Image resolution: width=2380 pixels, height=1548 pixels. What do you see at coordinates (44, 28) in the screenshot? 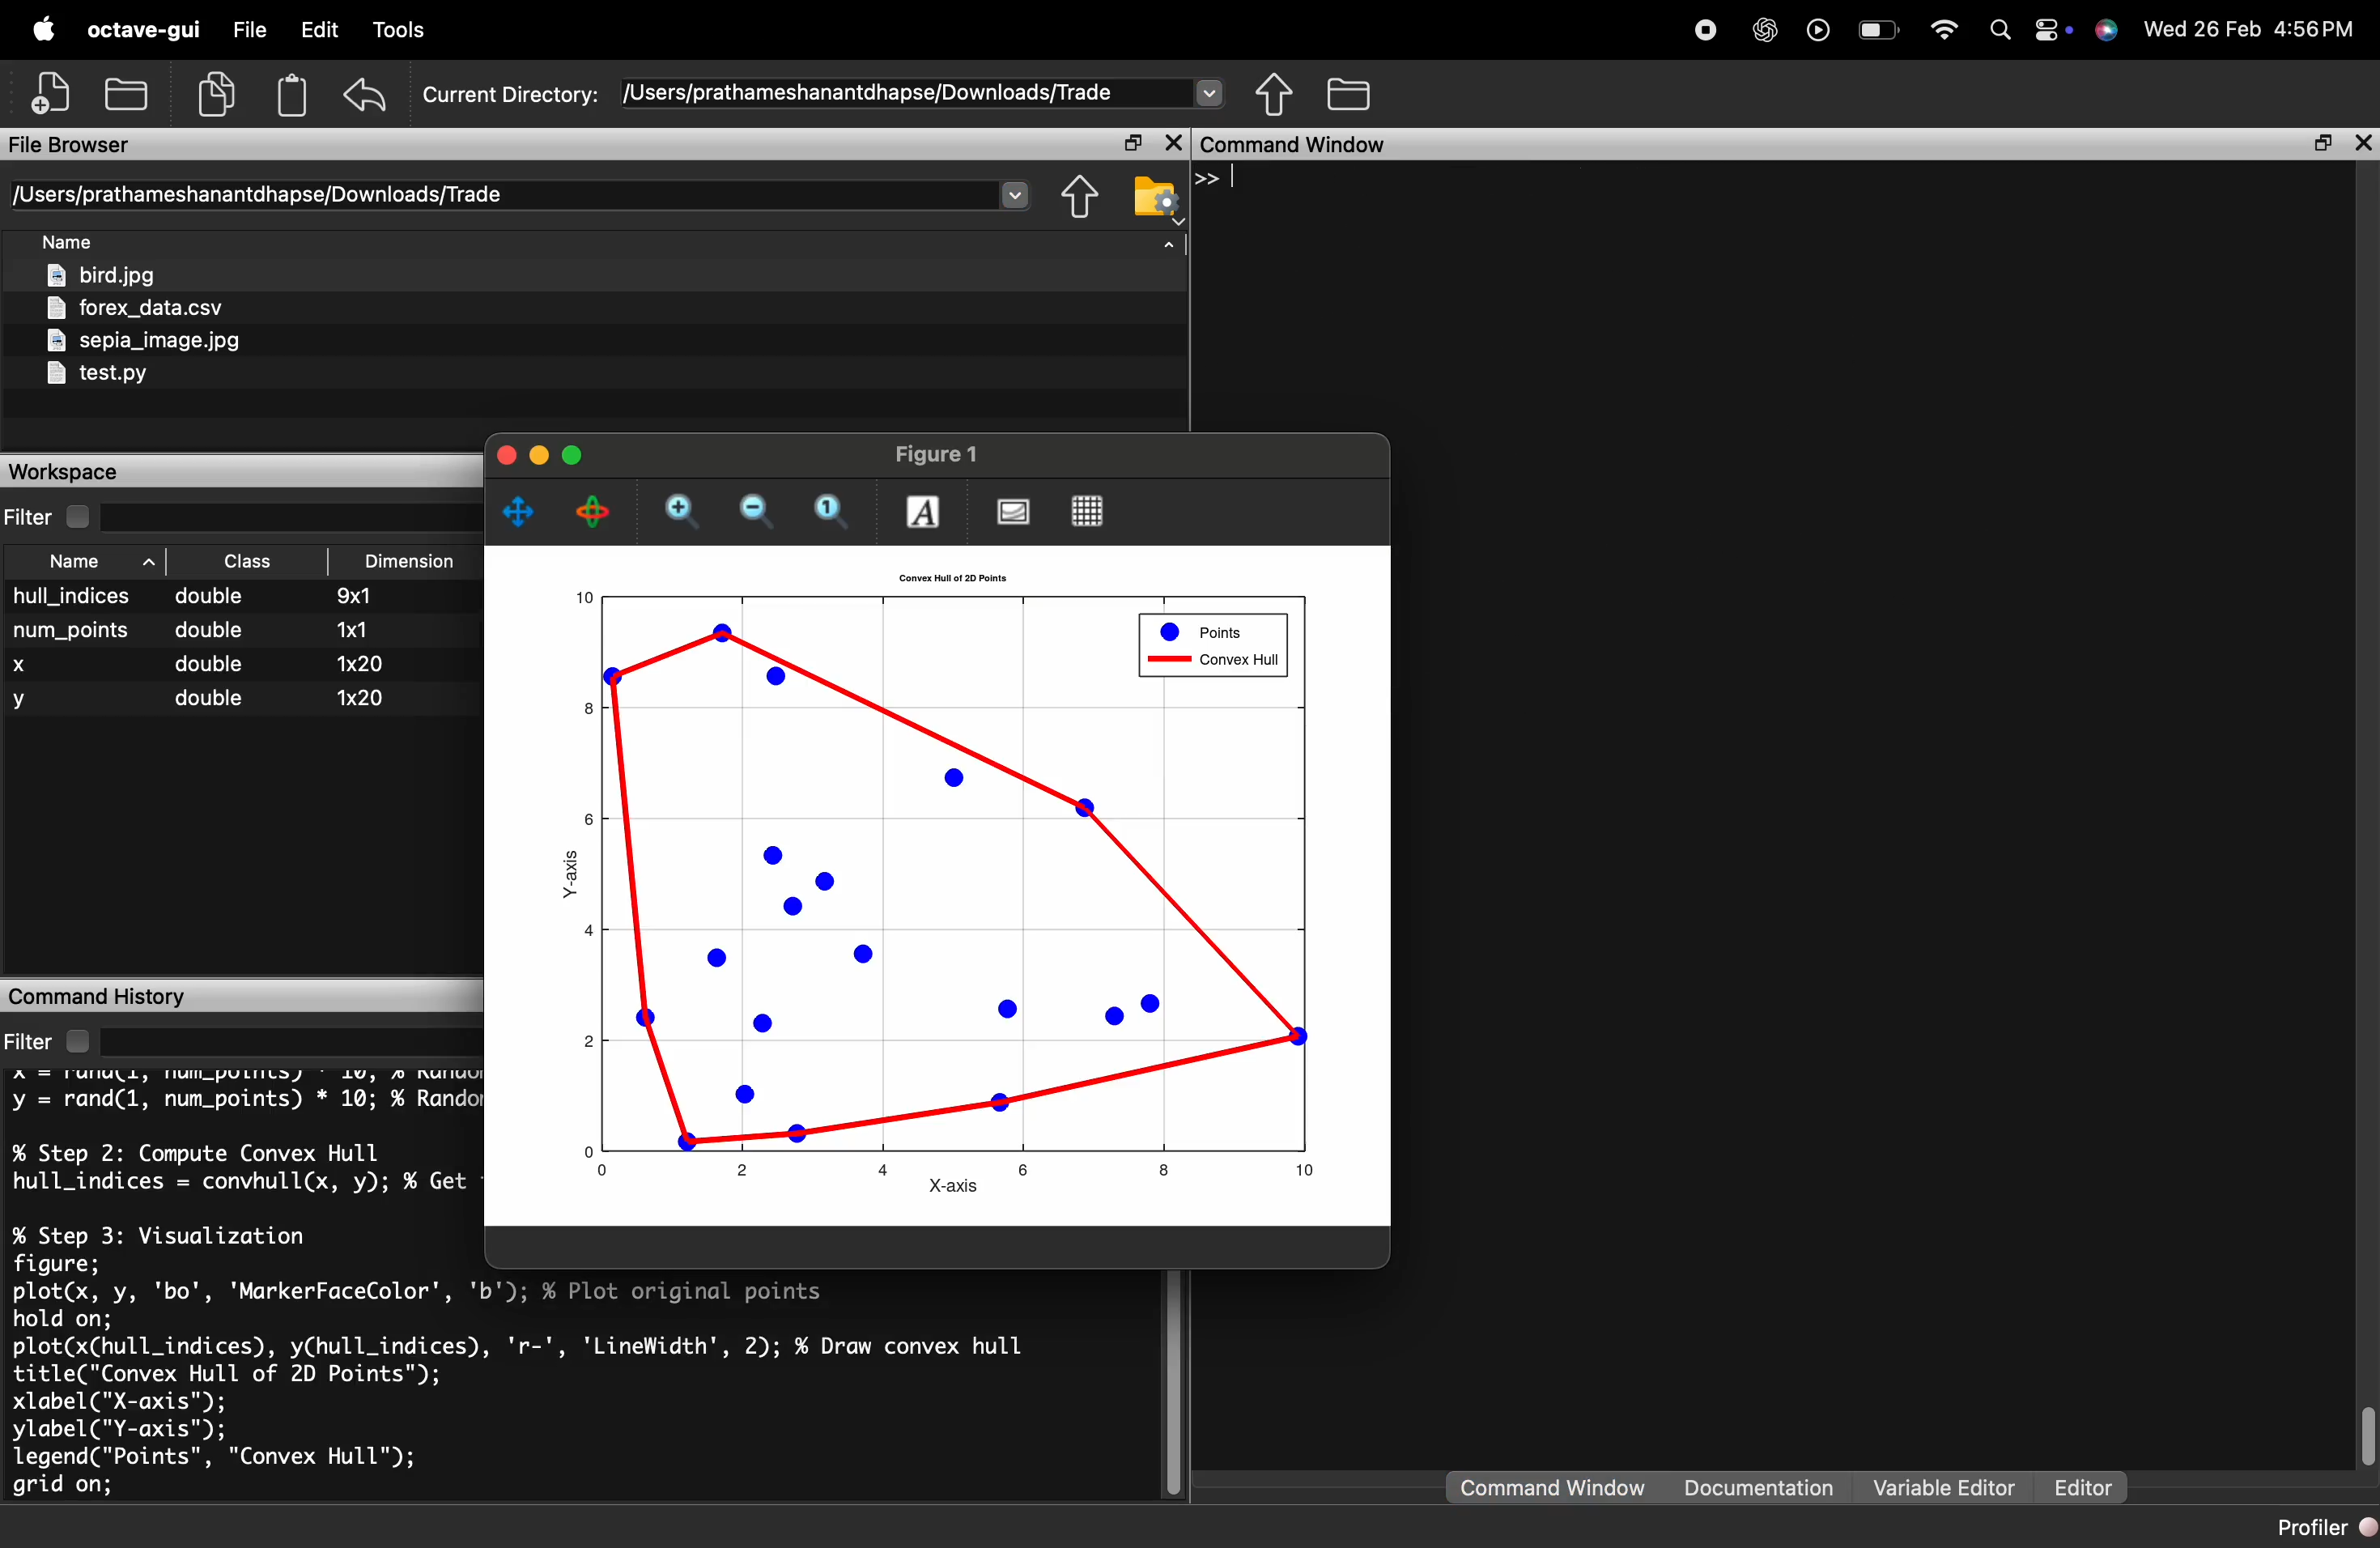
I see `apple` at bounding box center [44, 28].